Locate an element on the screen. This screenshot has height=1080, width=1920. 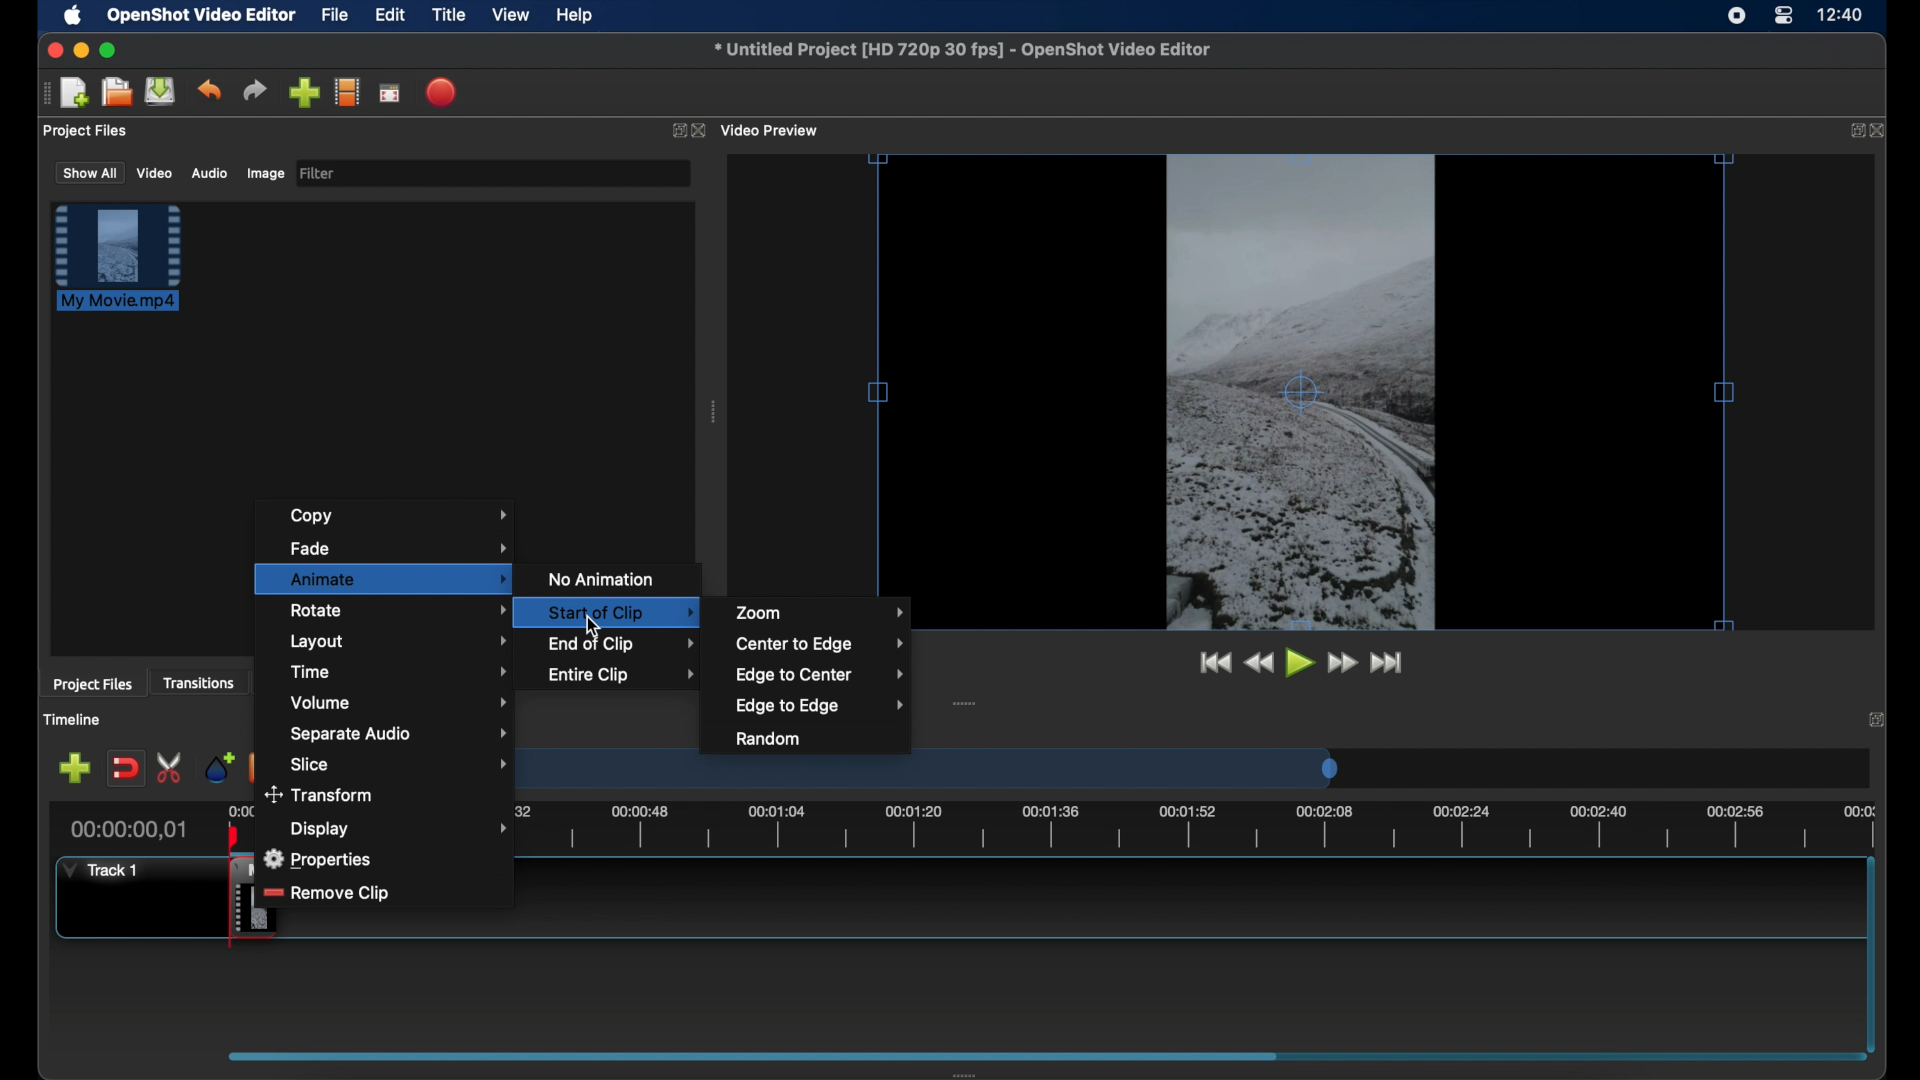
previous marker is located at coordinates (255, 765).